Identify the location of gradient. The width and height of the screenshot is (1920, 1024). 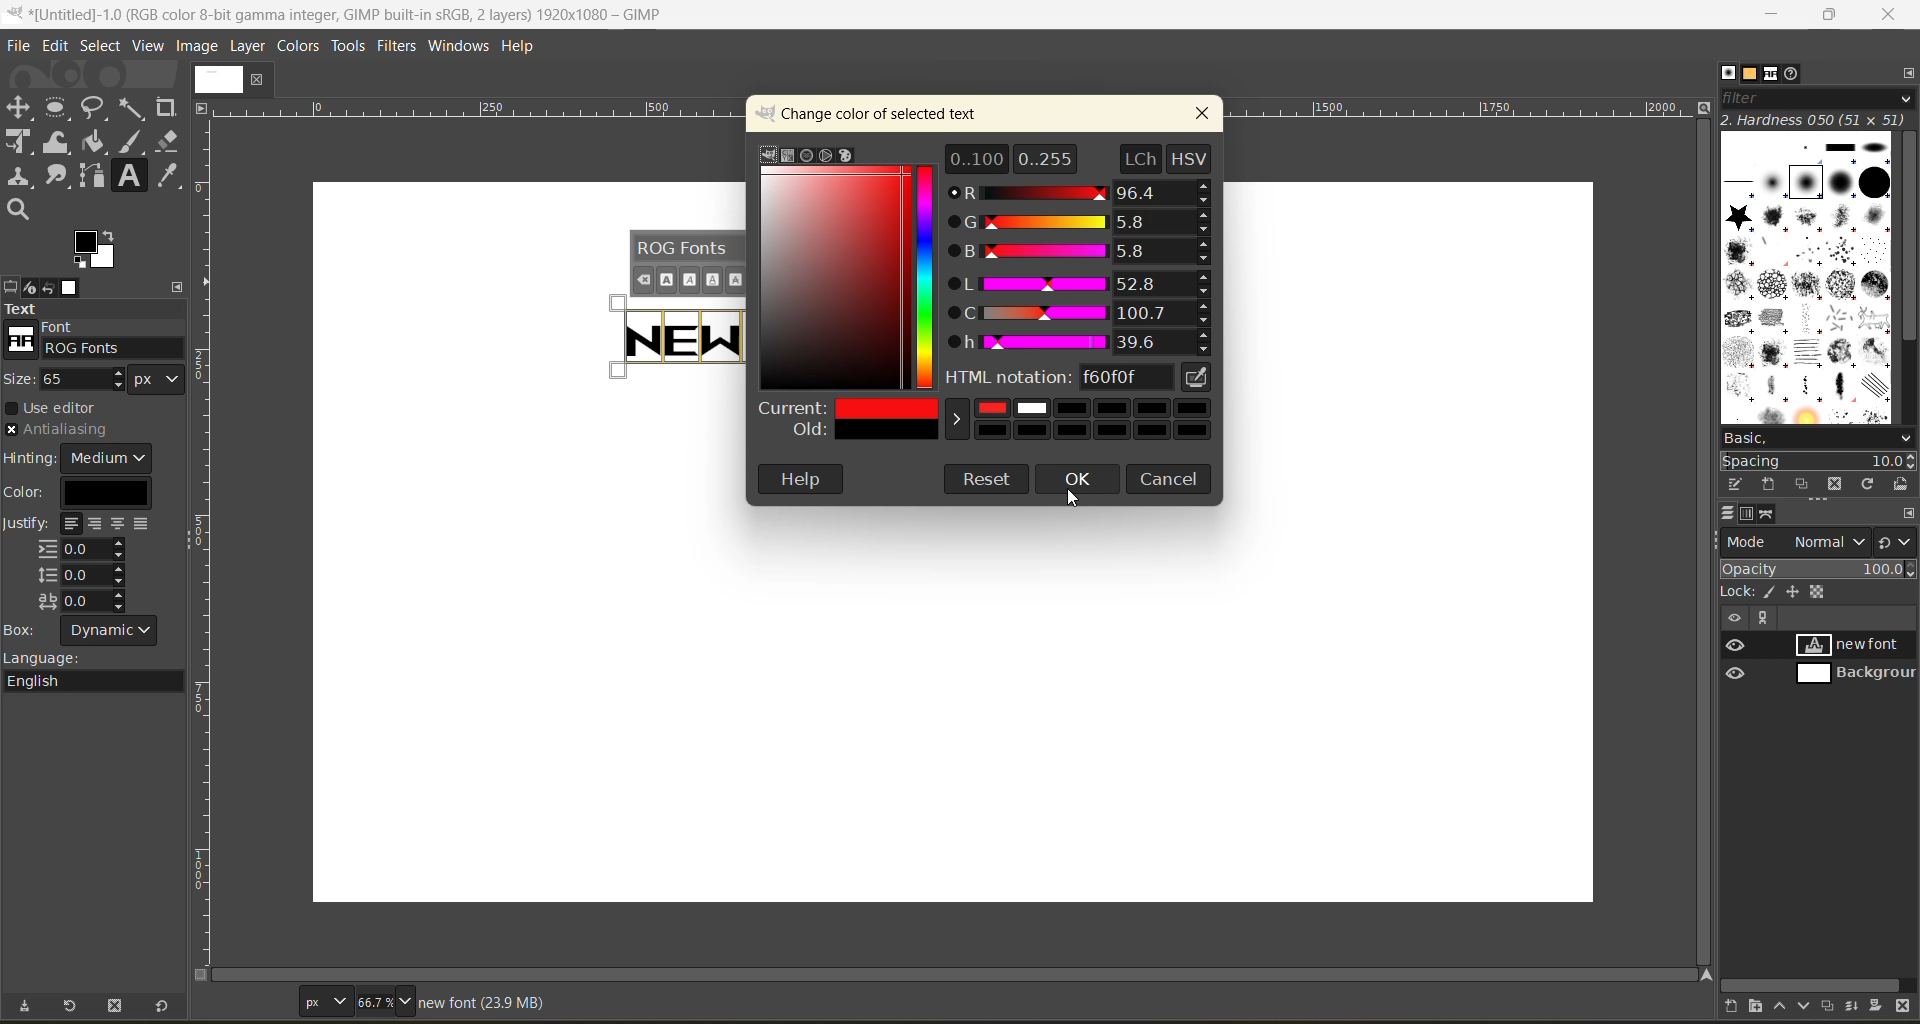
(834, 279).